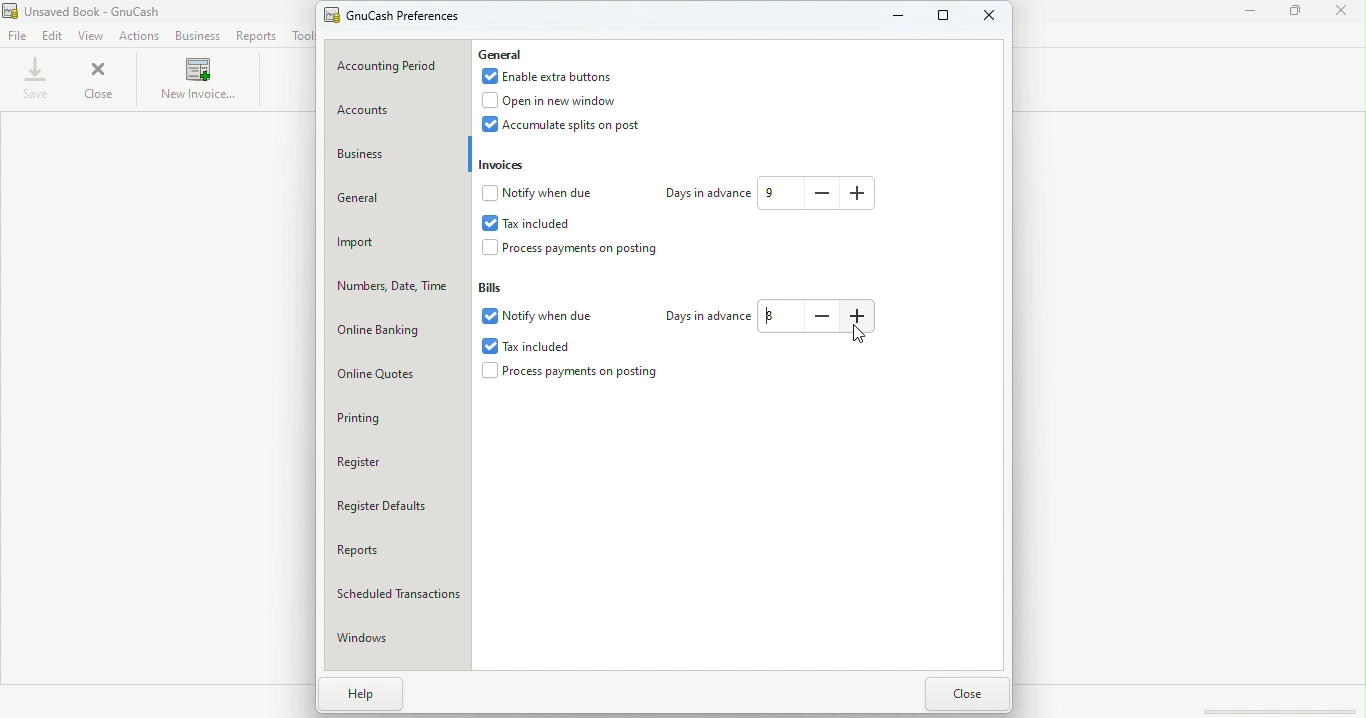  What do you see at coordinates (545, 222) in the screenshot?
I see `Tax included` at bounding box center [545, 222].